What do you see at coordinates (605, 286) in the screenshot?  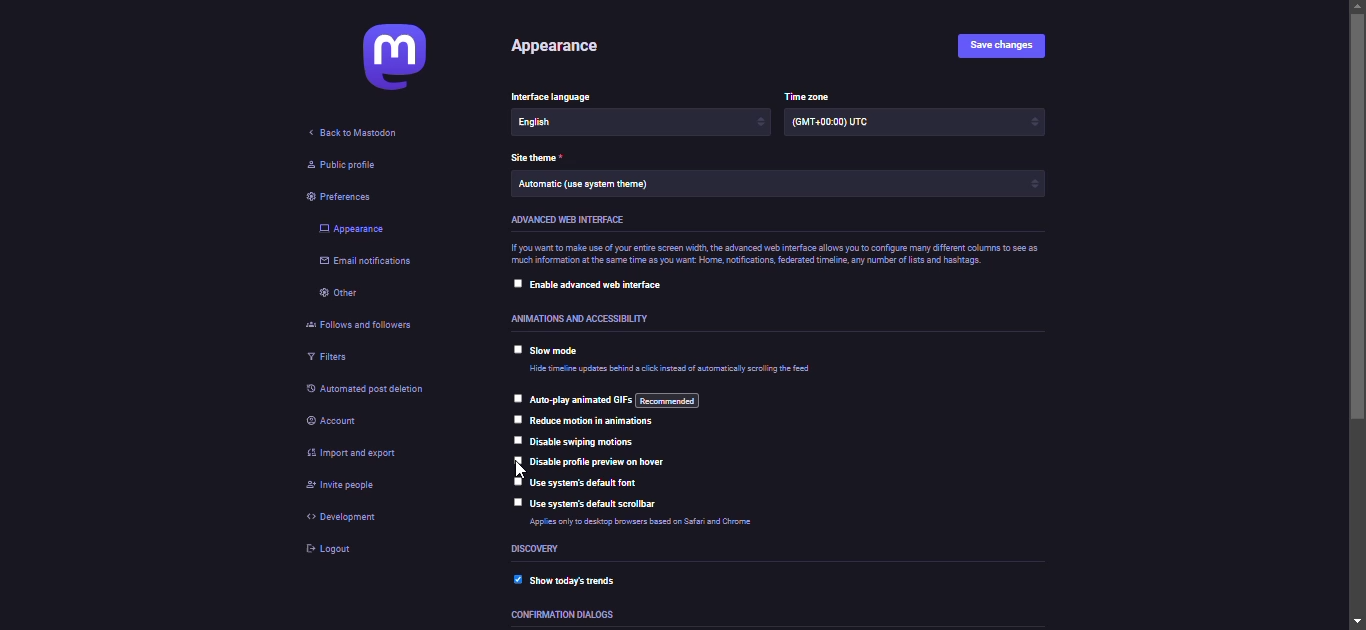 I see `enable advanced web interface` at bounding box center [605, 286].